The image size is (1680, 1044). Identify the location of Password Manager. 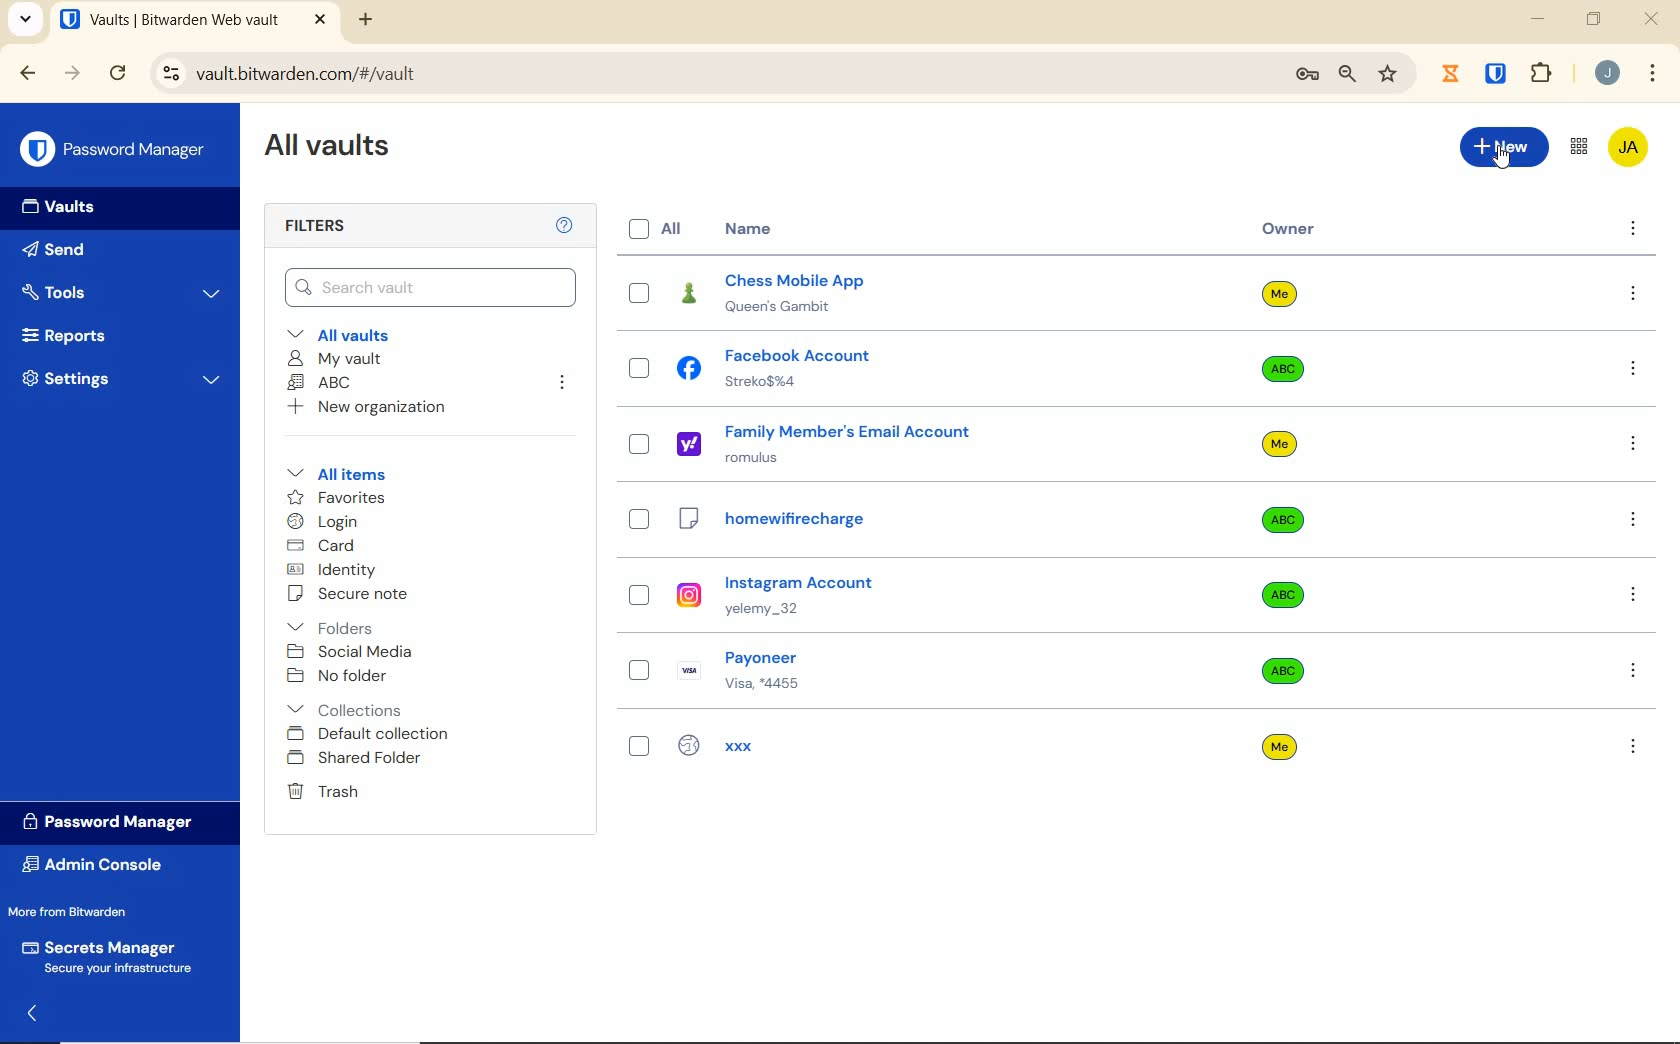
(115, 148).